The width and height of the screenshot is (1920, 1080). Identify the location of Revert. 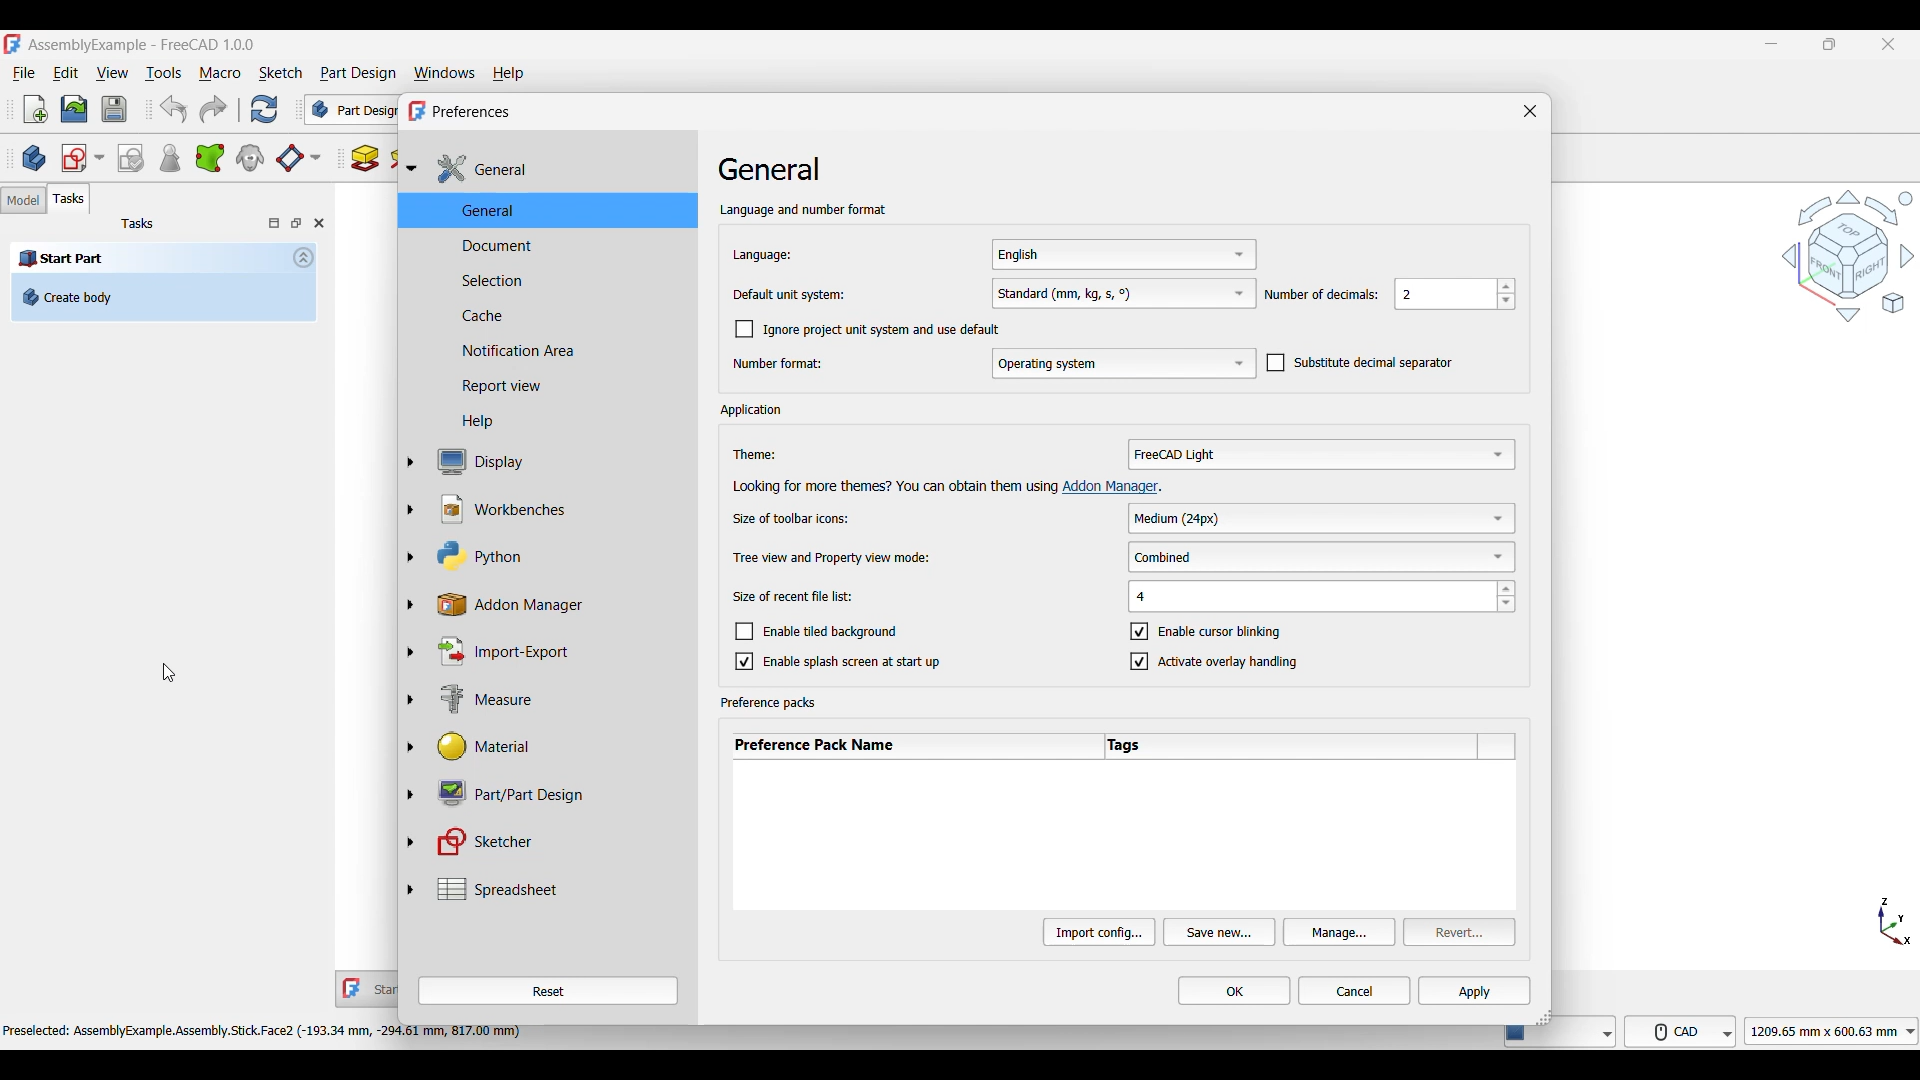
(1460, 932).